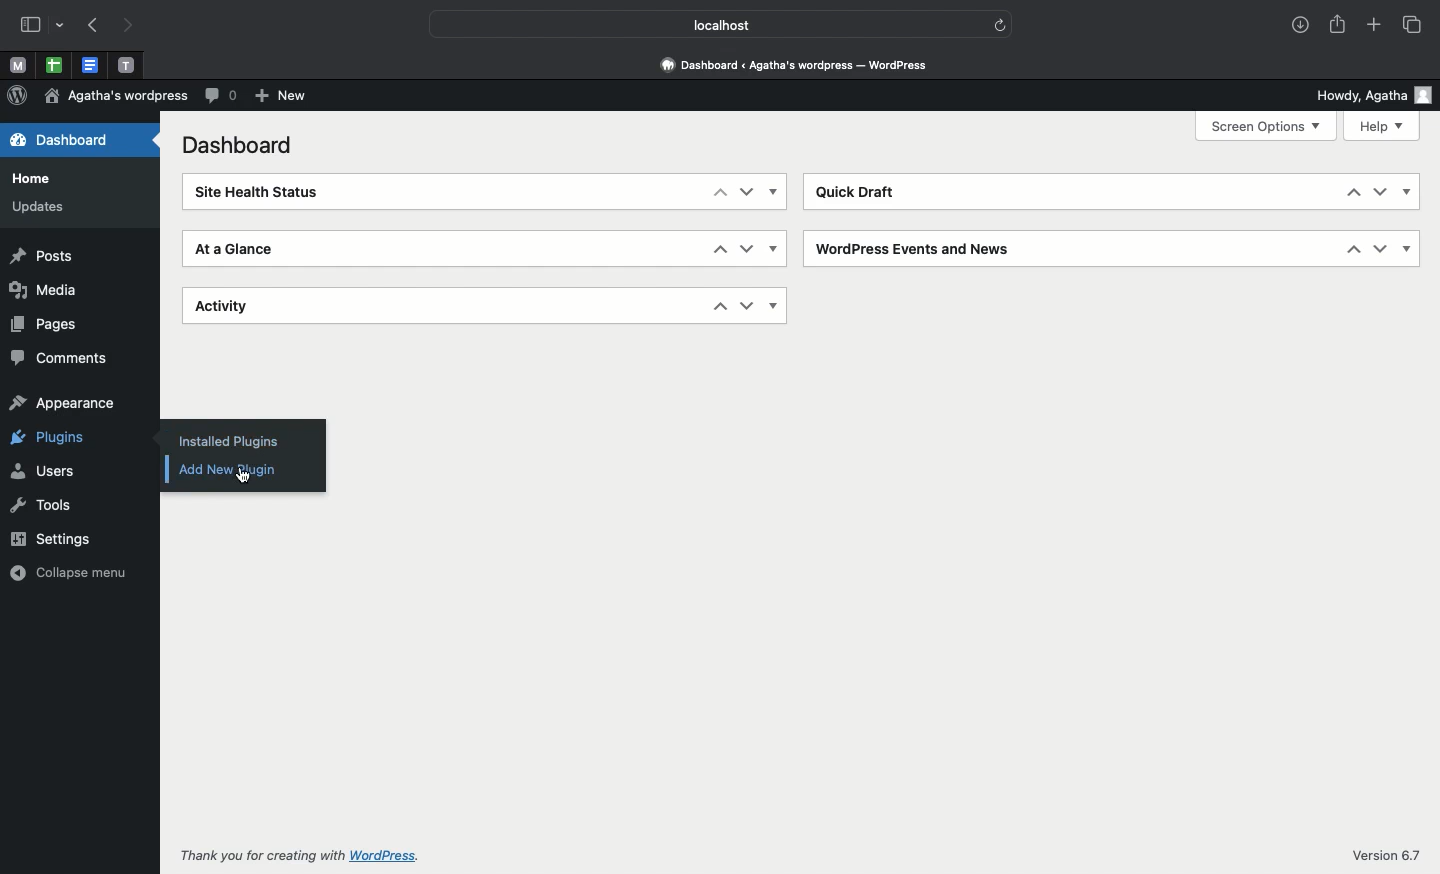  I want to click on drop-down, so click(60, 26).